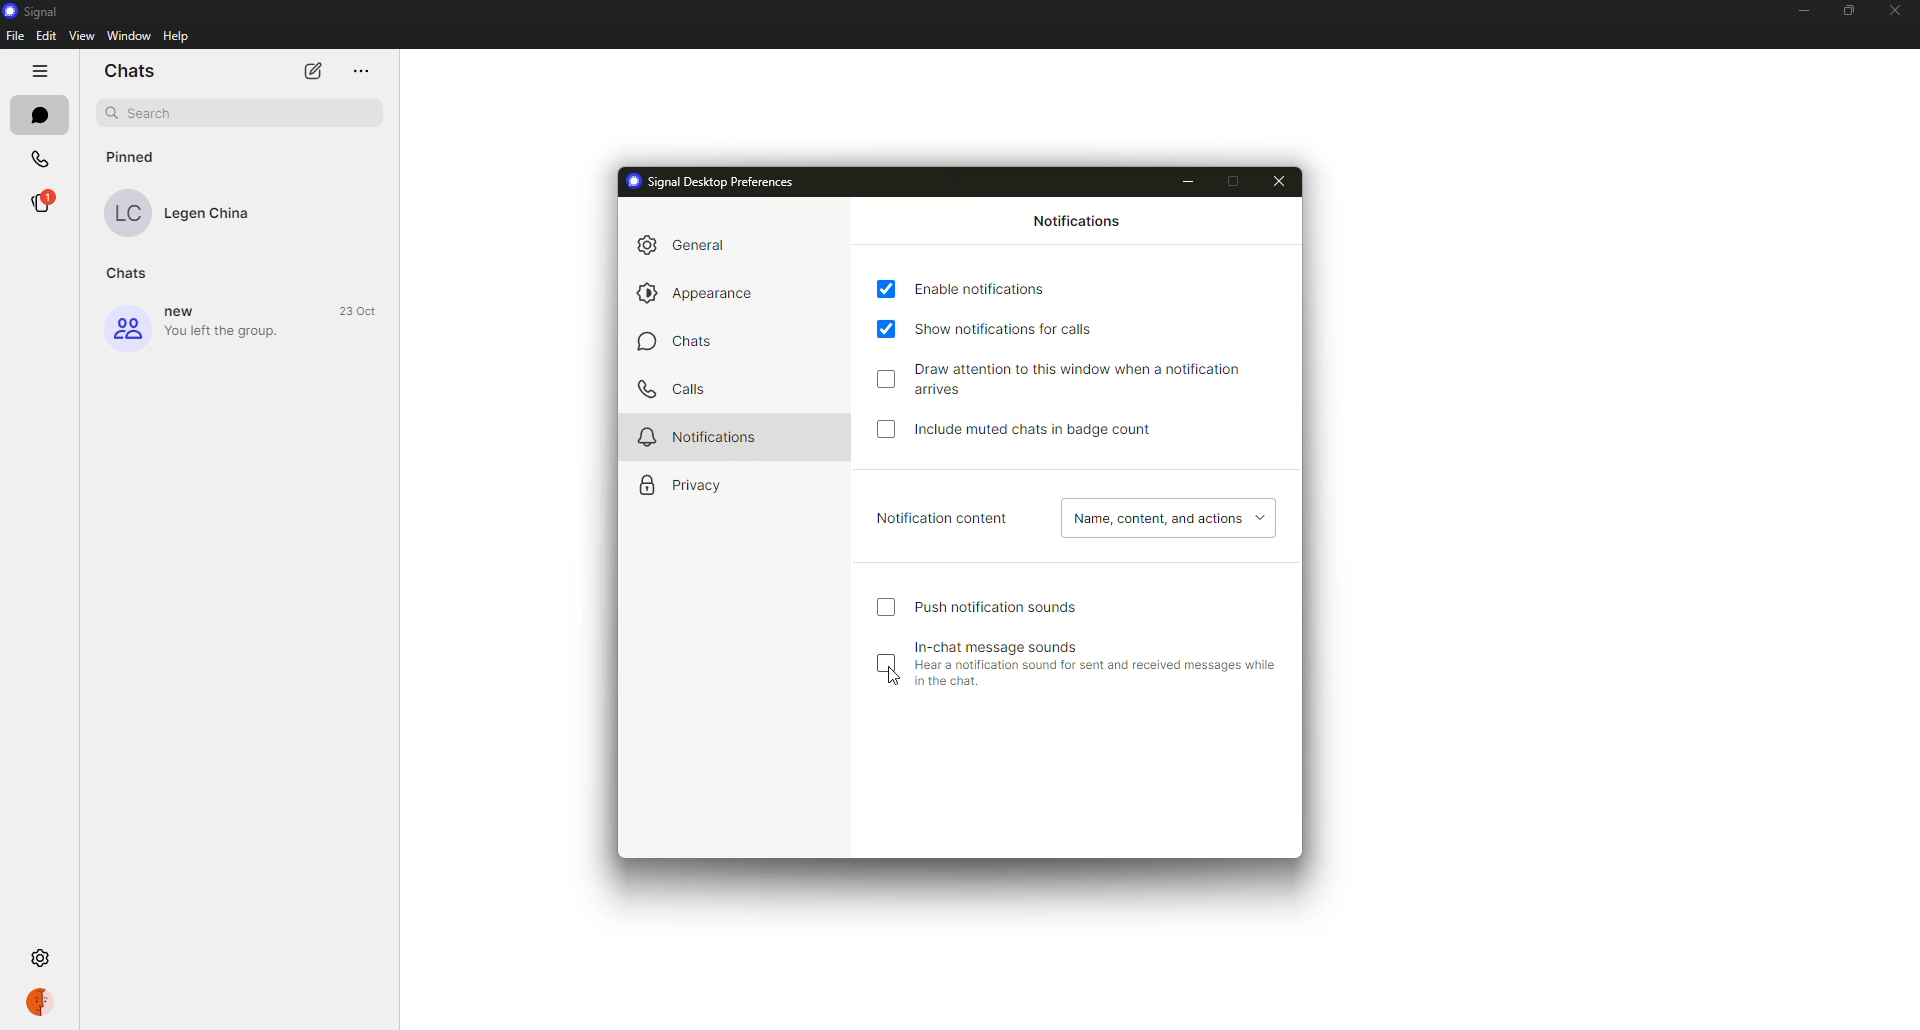  Describe the element at coordinates (704, 438) in the screenshot. I see `notifications` at that location.